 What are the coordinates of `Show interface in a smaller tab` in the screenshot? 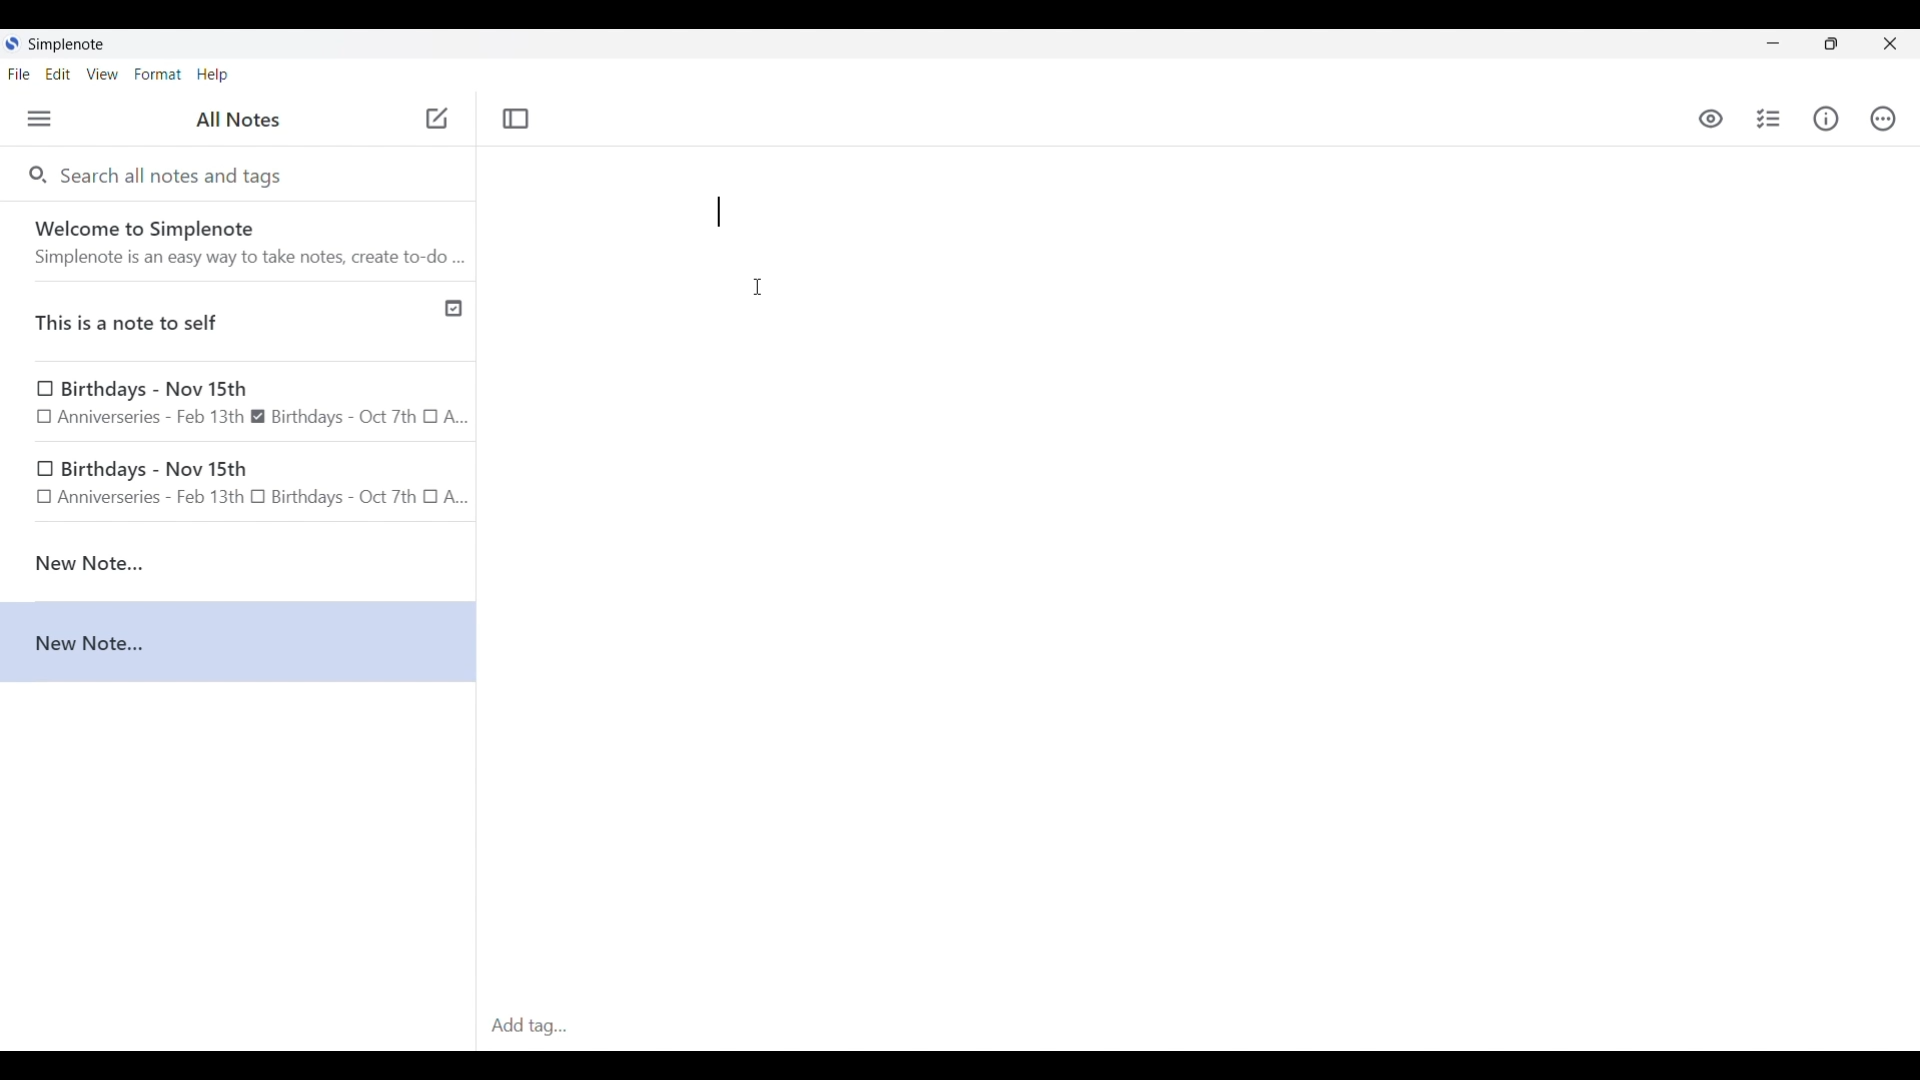 It's located at (1831, 44).